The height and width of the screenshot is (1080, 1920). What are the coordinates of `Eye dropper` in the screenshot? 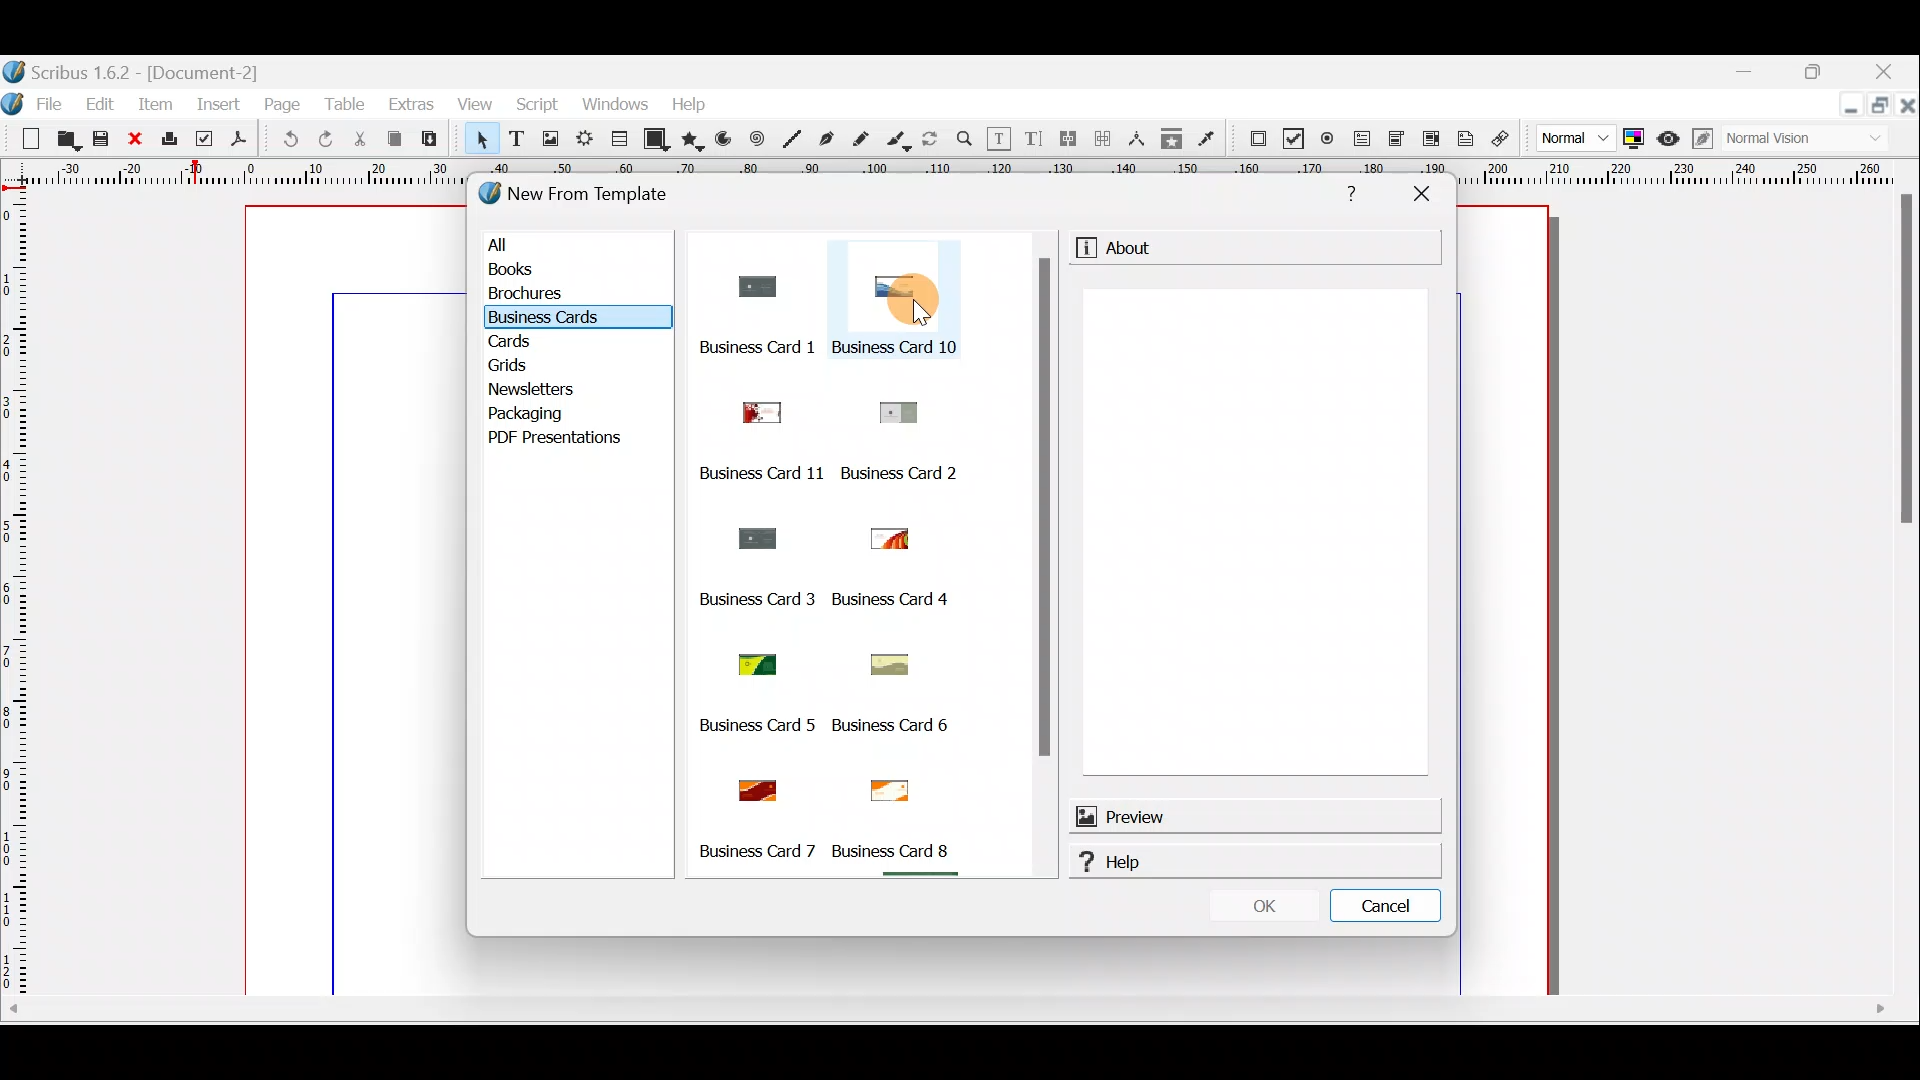 It's located at (1210, 137).